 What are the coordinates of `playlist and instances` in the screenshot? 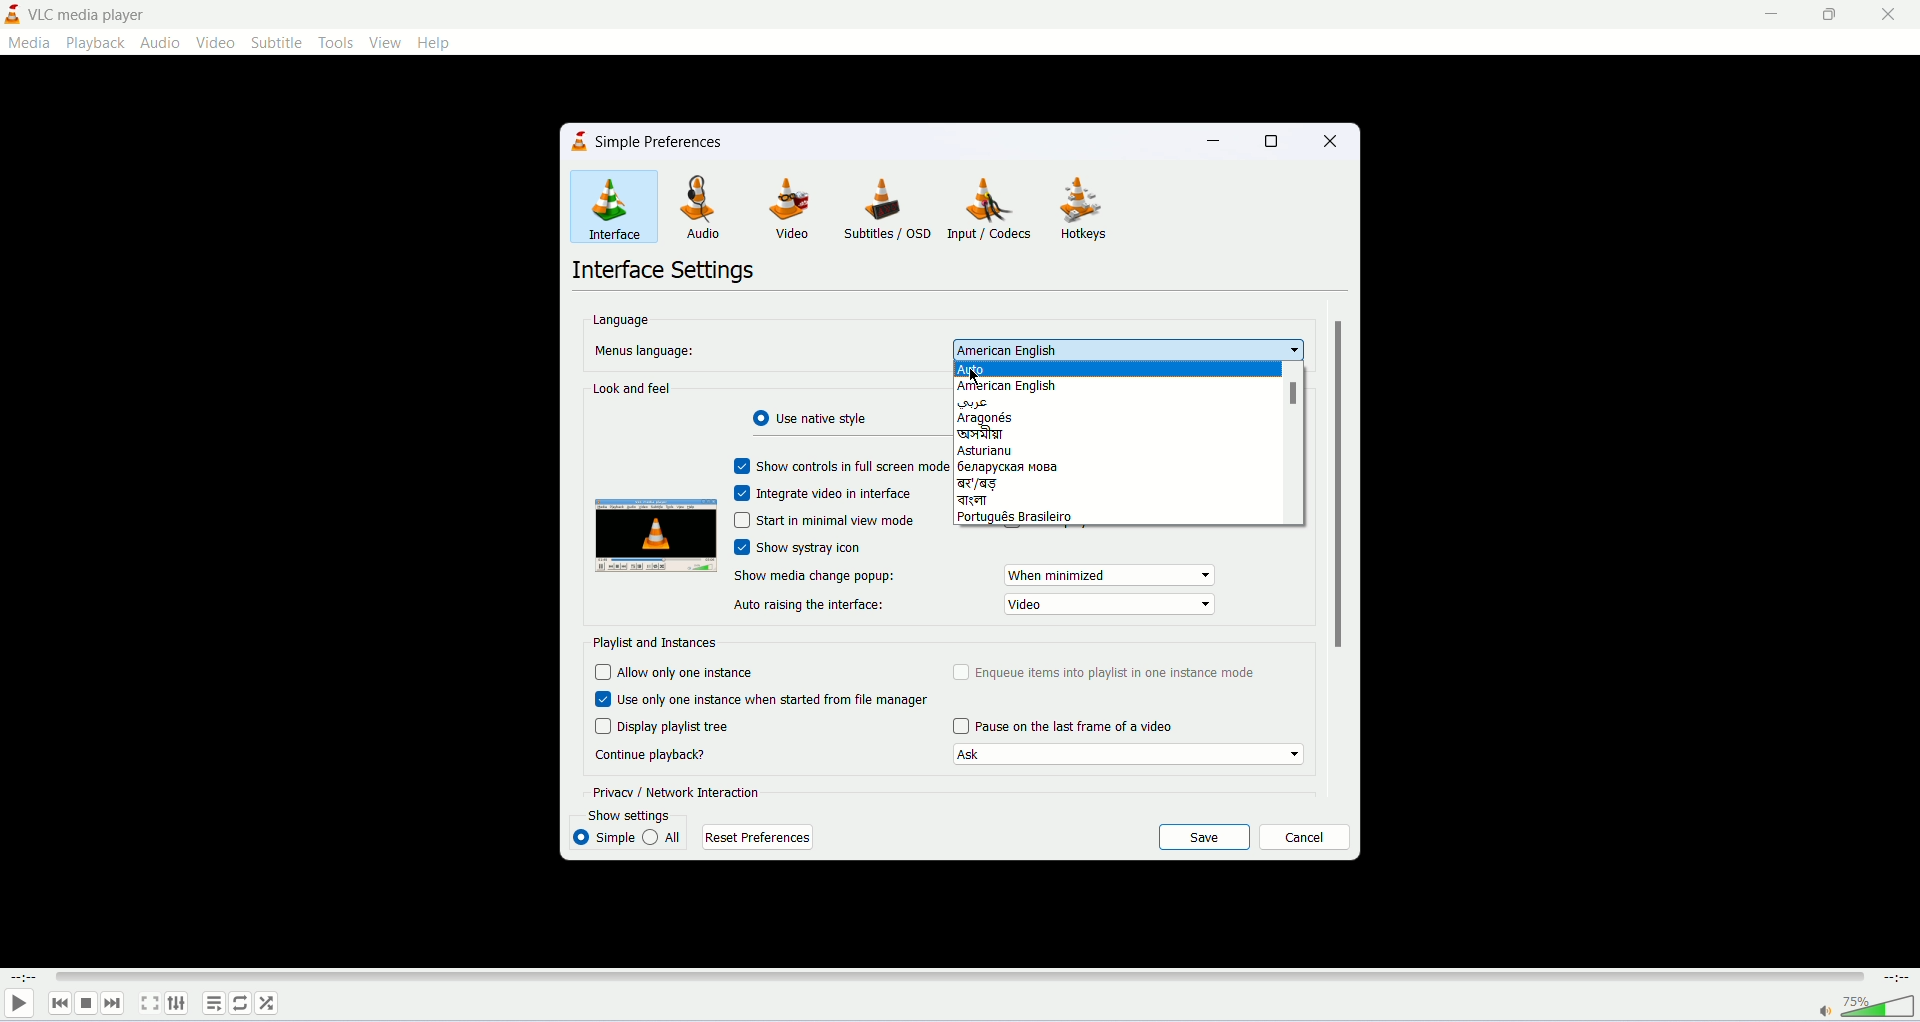 It's located at (655, 643).